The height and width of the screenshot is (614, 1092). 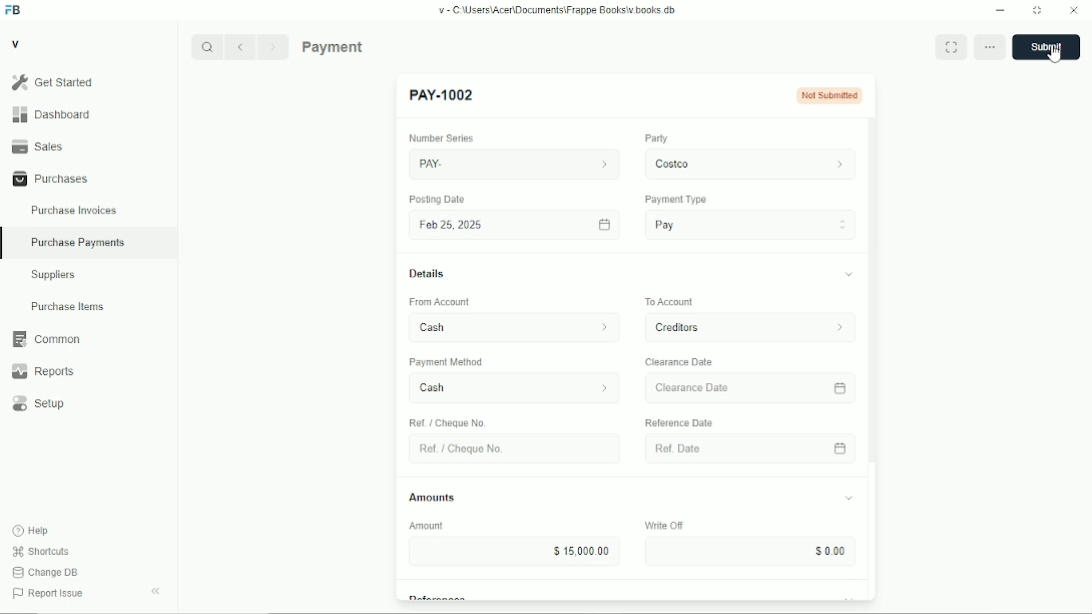 What do you see at coordinates (1055, 58) in the screenshot?
I see `cursor` at bounding box center [1055, 58].